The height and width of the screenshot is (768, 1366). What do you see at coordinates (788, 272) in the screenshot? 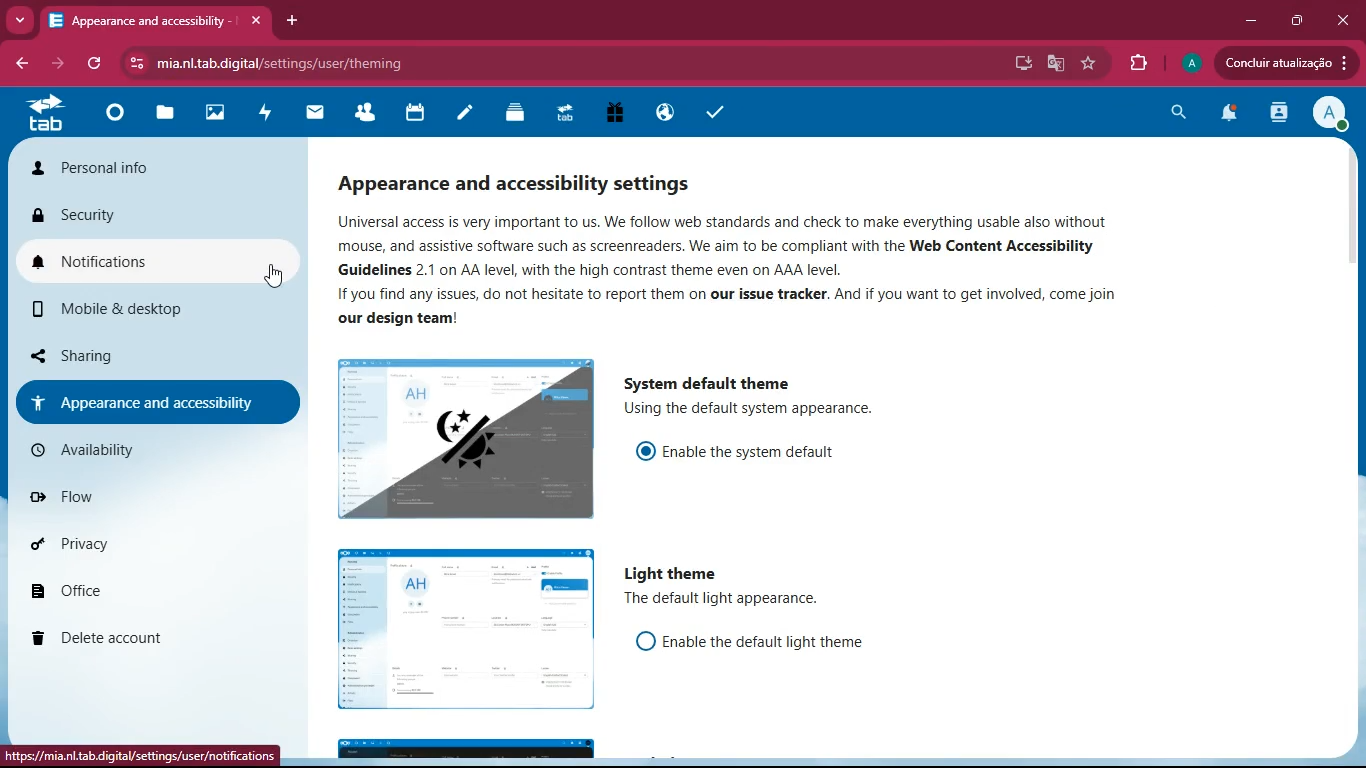
I see `description` at bounding box center [788, 272].